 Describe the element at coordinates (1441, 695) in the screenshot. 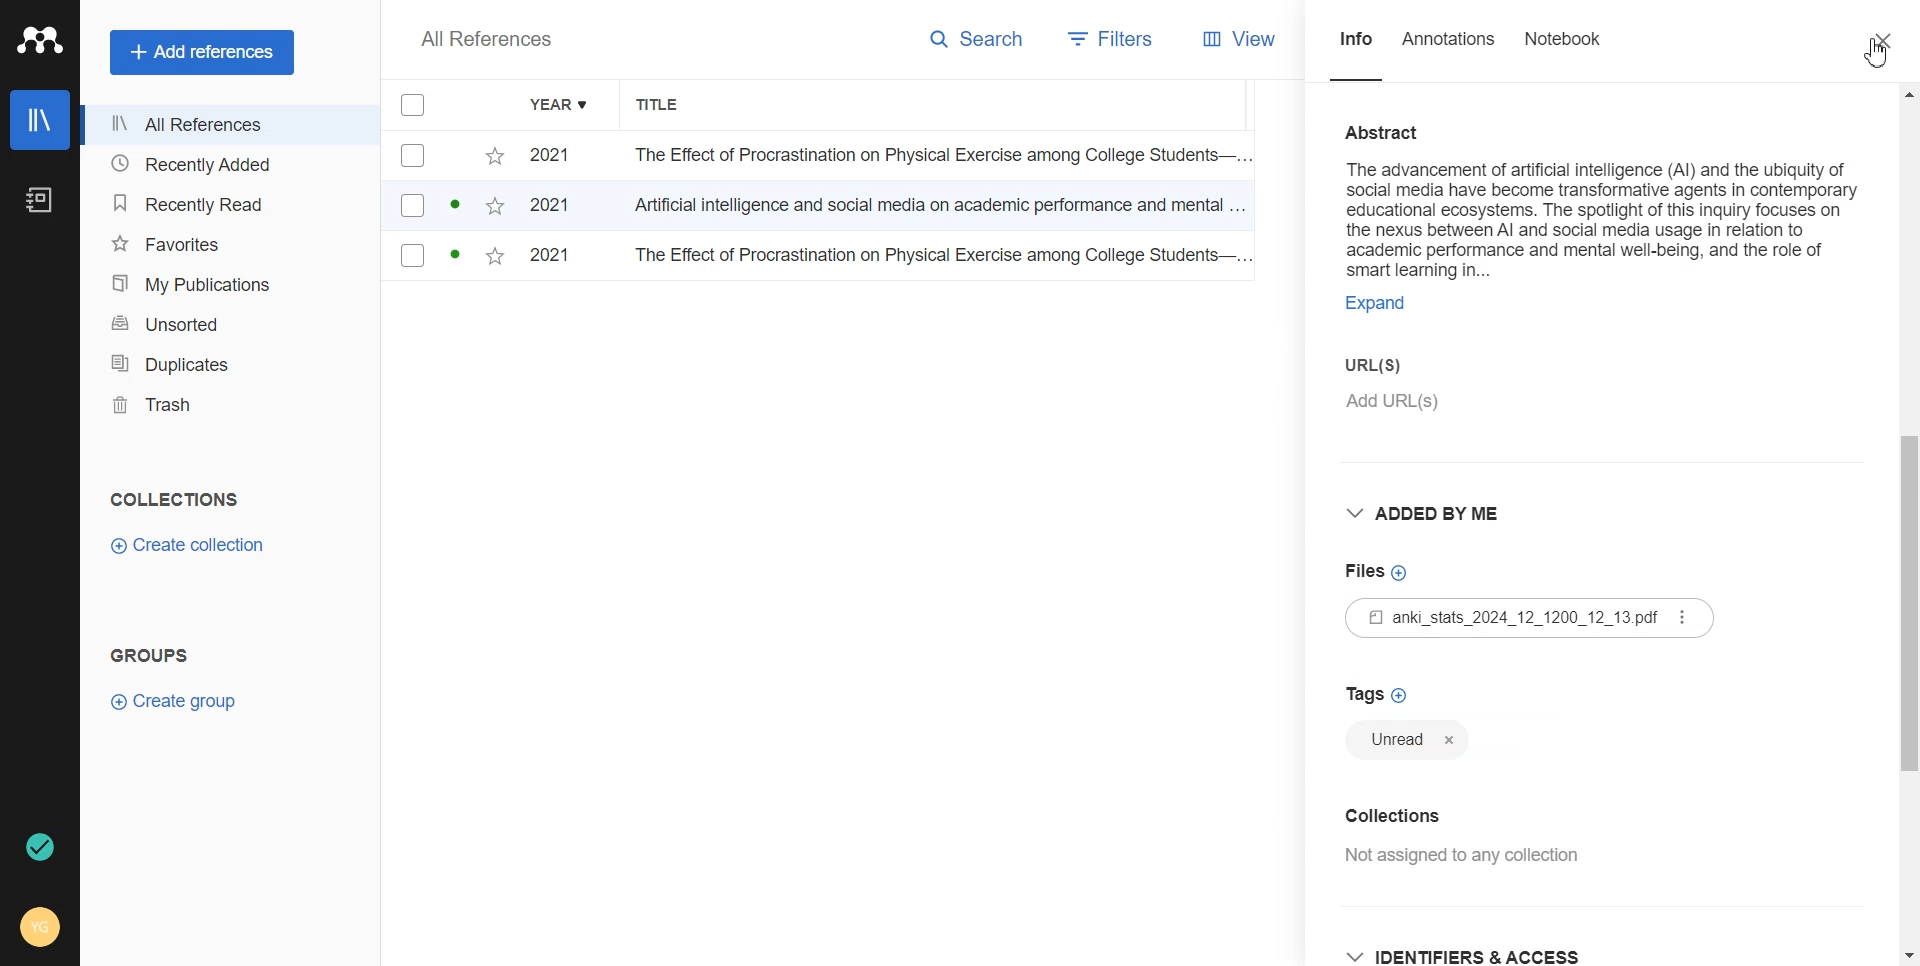

I see `Add Tag` at that location.